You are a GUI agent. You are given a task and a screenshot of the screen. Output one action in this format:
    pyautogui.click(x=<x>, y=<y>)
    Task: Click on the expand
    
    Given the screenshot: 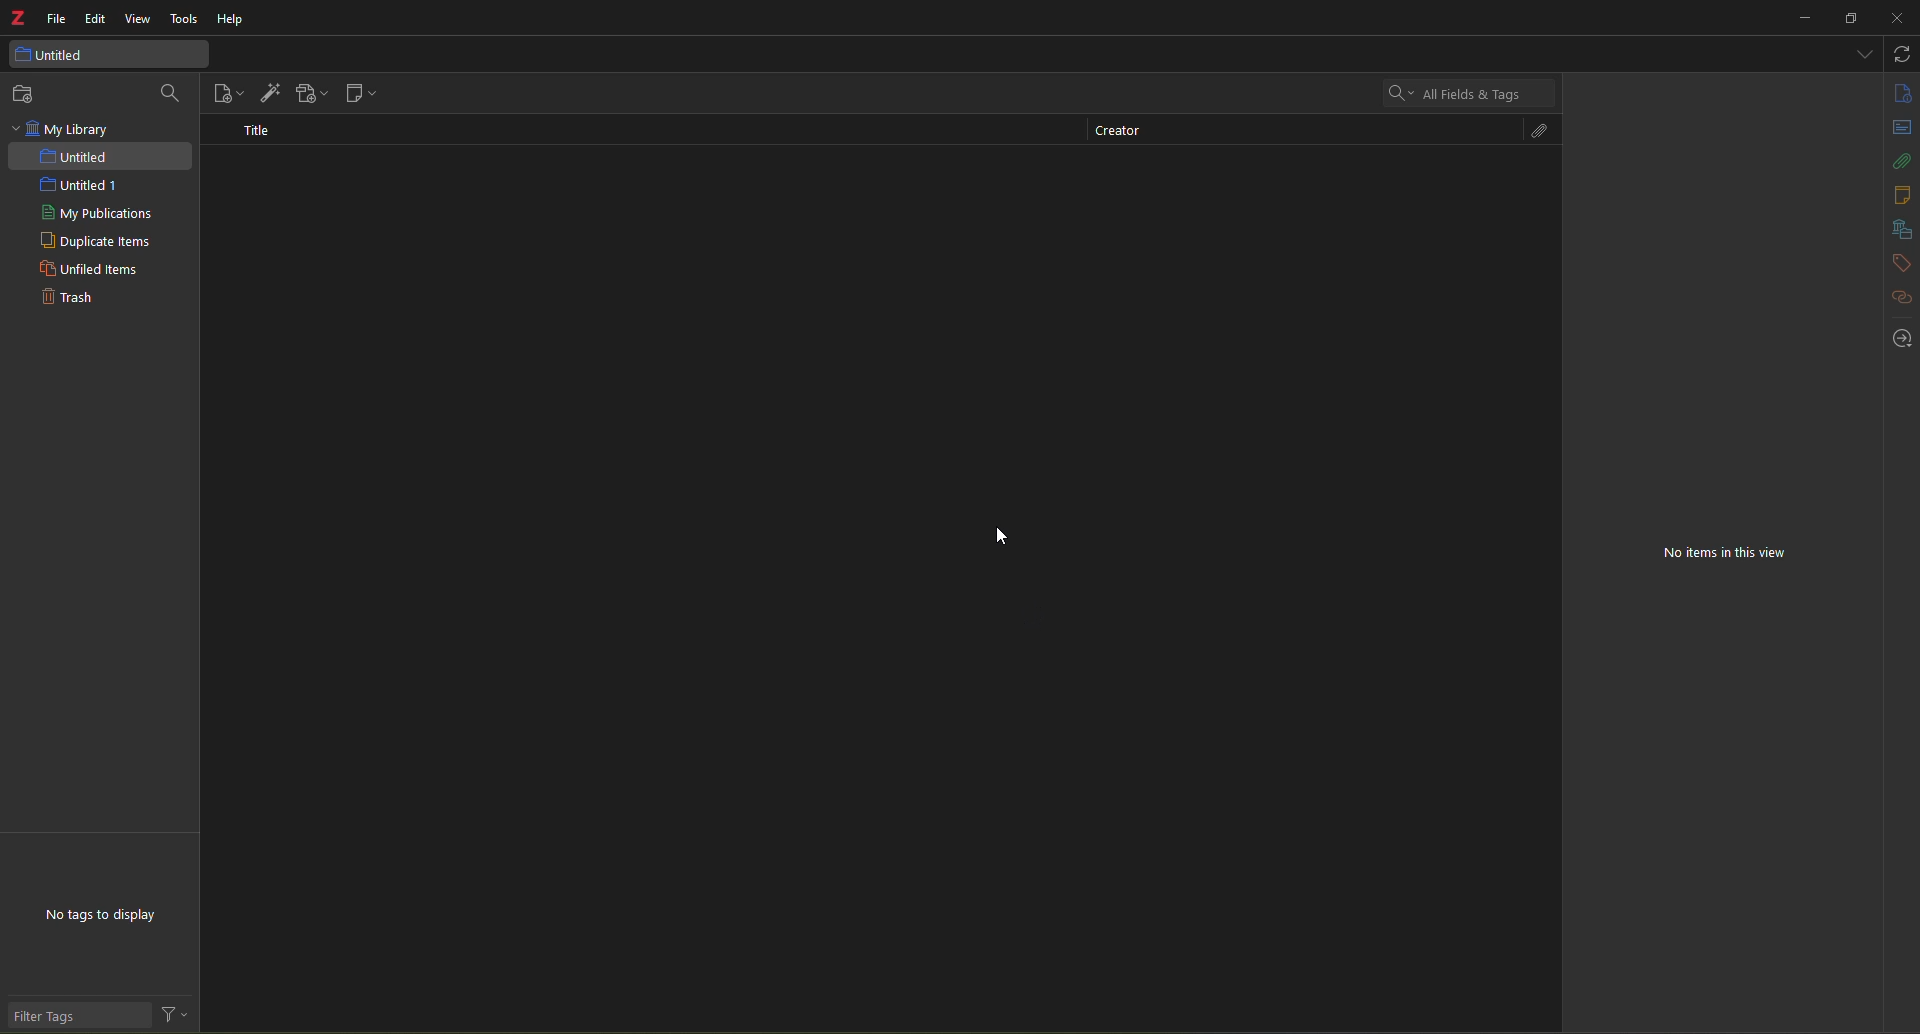 What is the action you would take?
    pyautogui.click(x=1868, y=231)
    